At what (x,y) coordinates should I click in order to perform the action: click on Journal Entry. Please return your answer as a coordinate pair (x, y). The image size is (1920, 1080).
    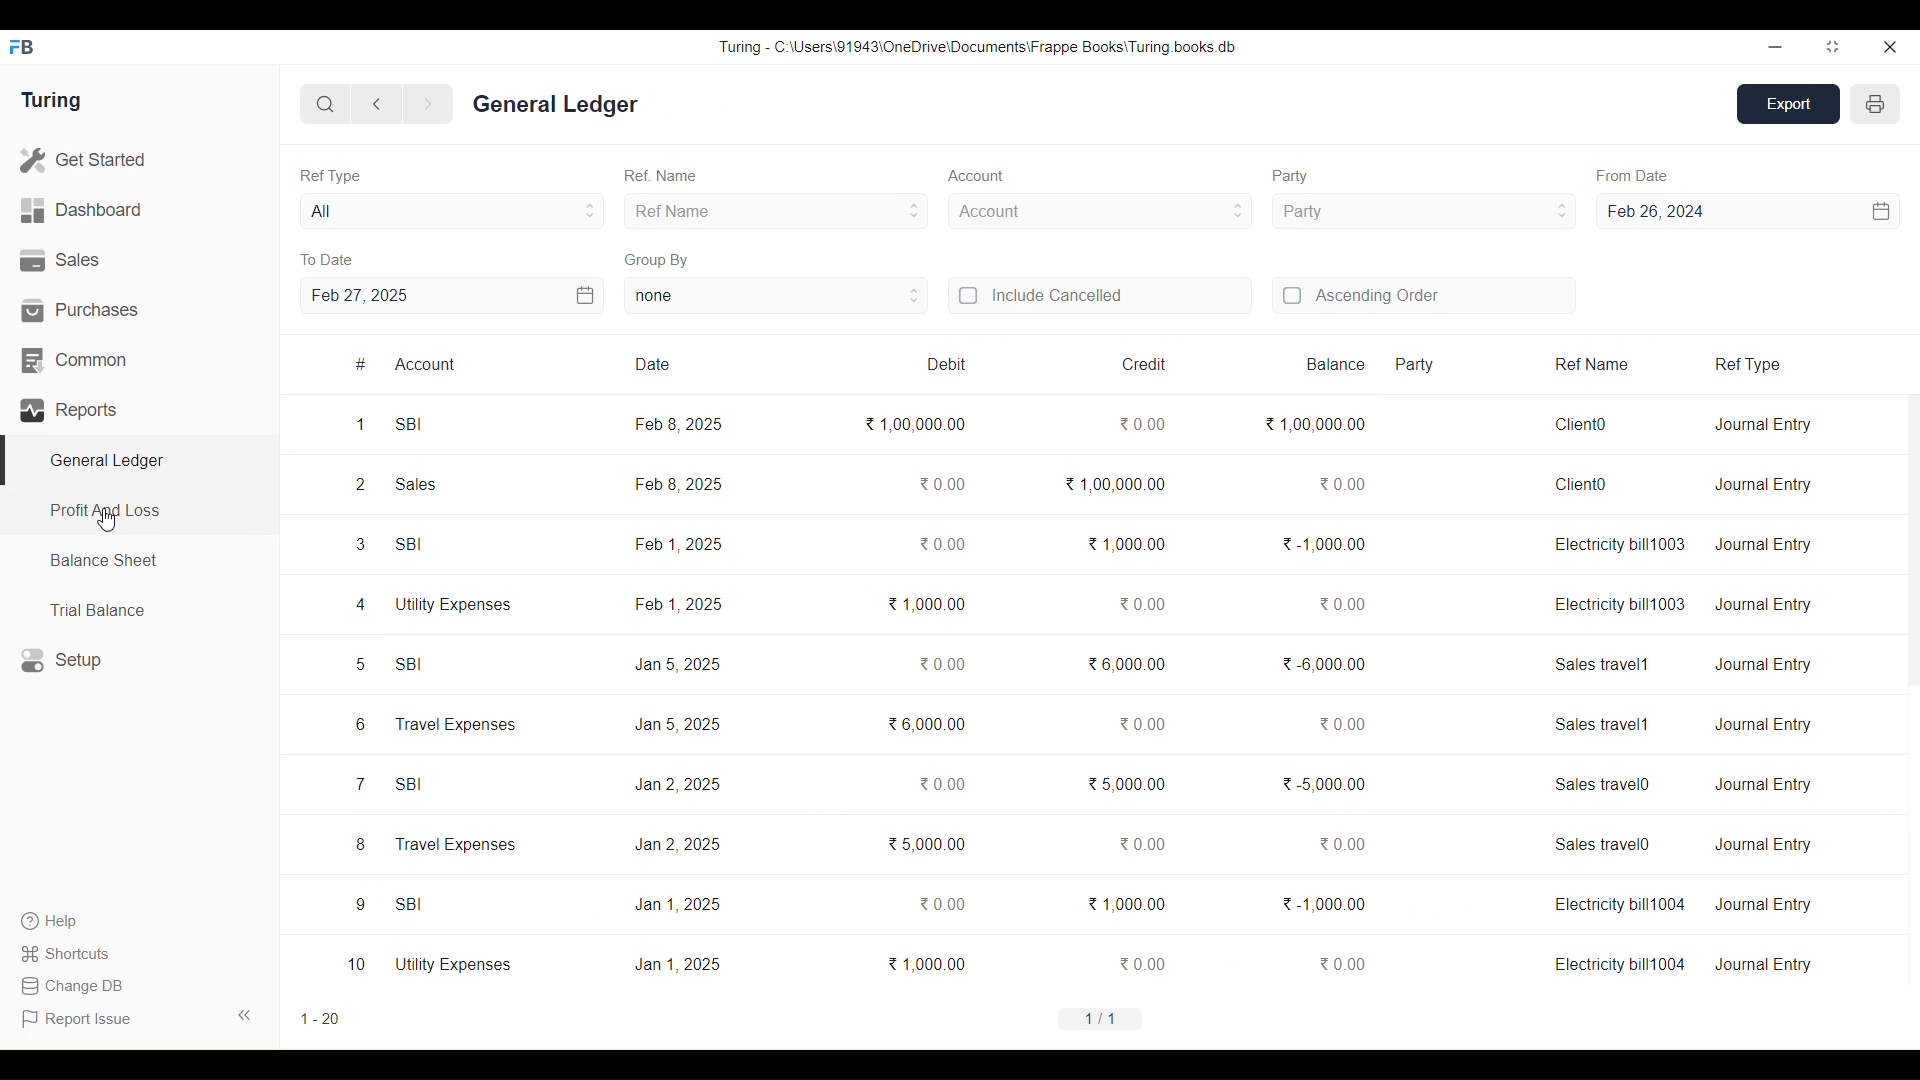
    Looking at the image, I should click on (1762, 425).